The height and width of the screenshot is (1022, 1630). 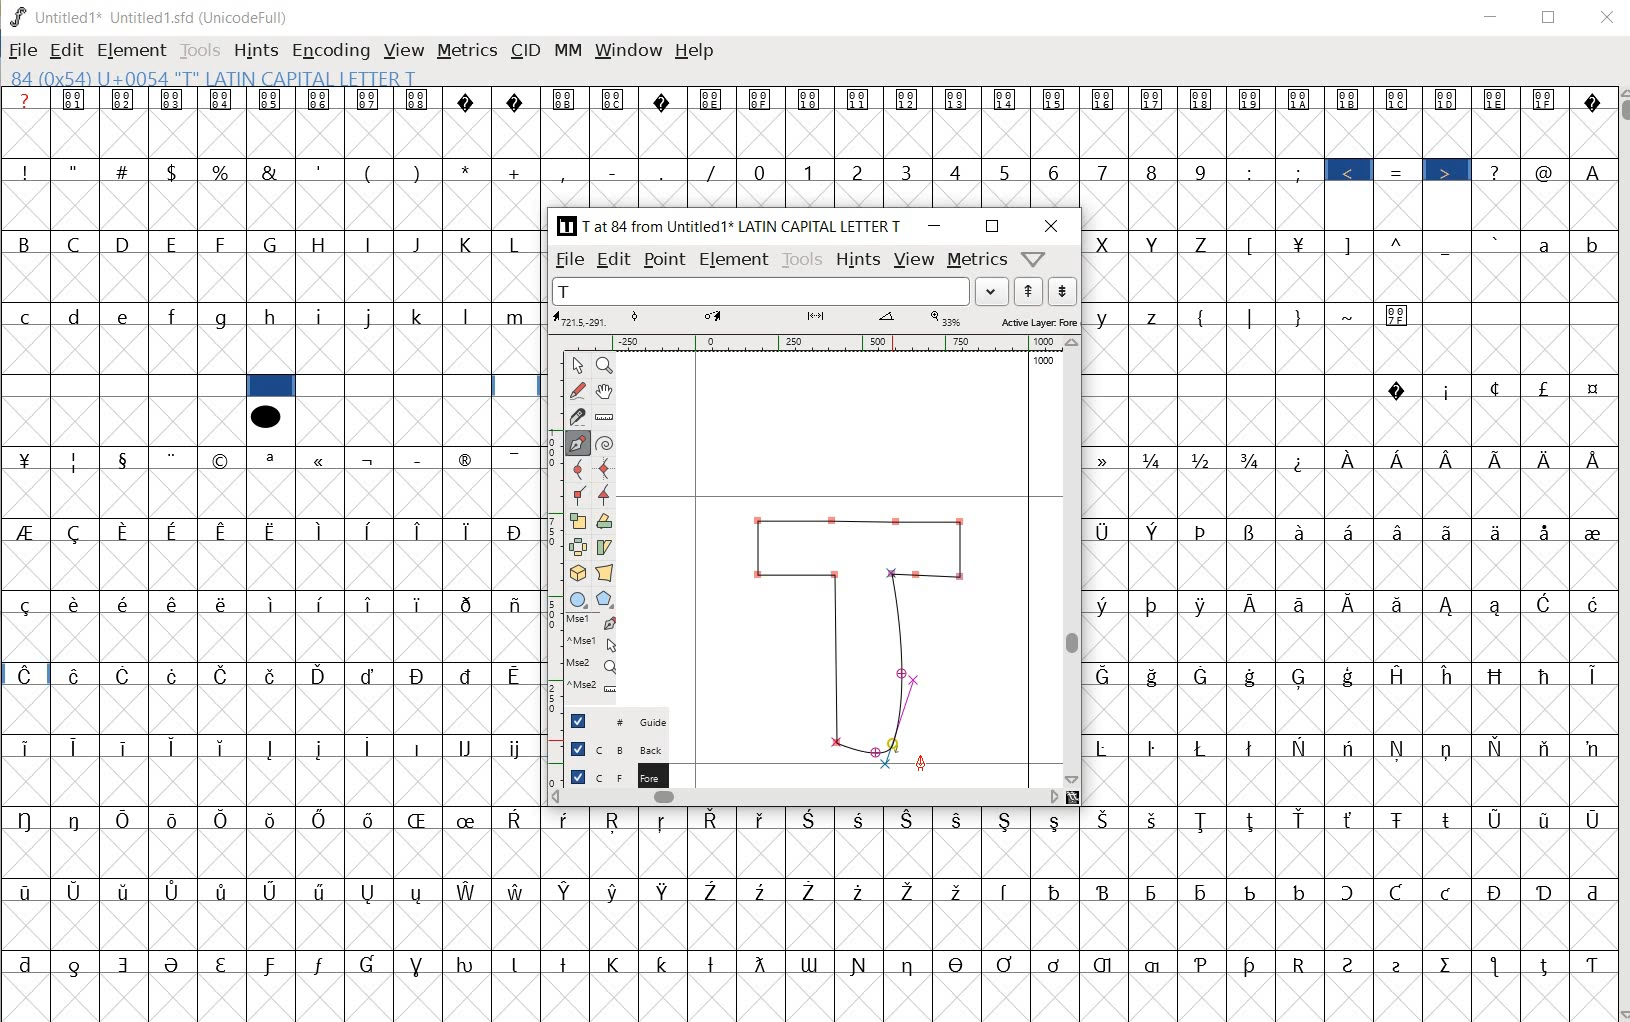 What do you see at coordinates (523, 54) in the screenshot?
I see `cid` at bounding box center [523, 54].